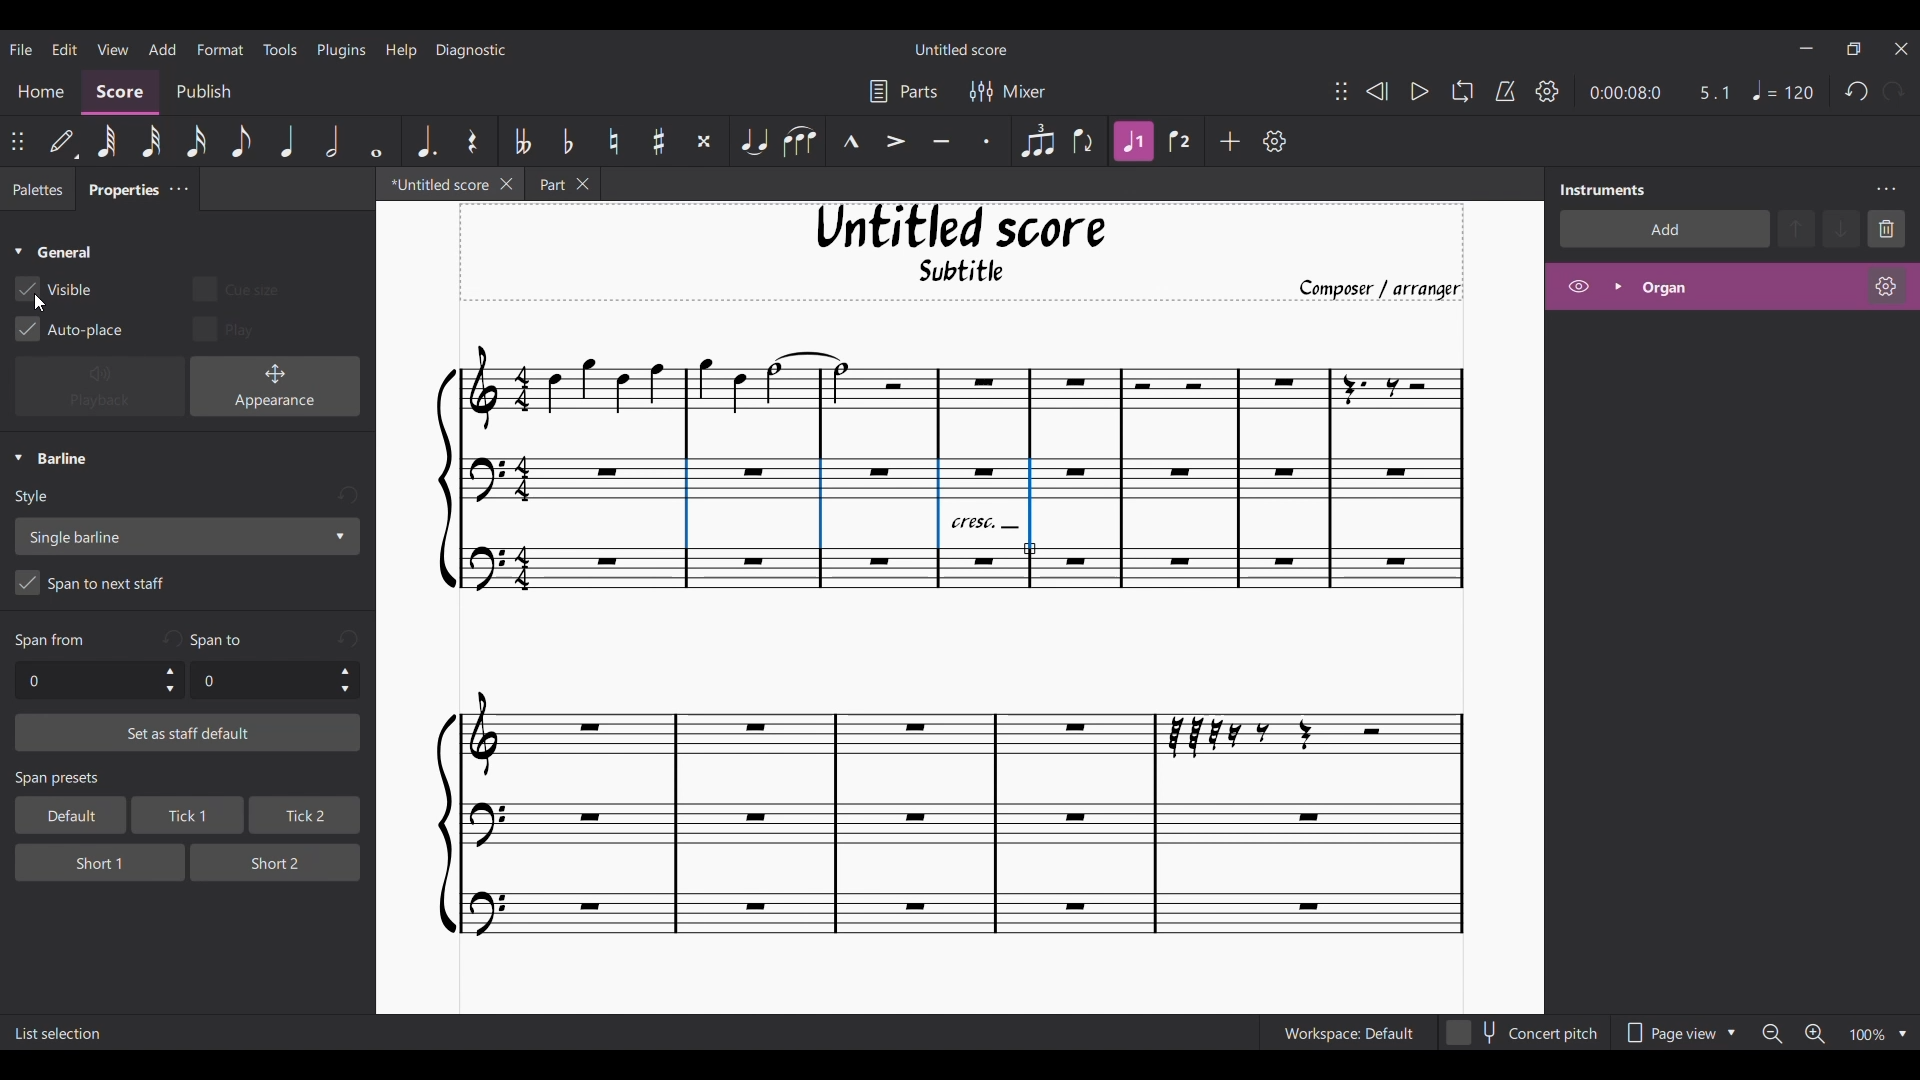 The width and height of the screenshot is (1920, 1080). Describe the element at coordinates (38, 303) in the screenshot. I see `Cursor clicking on Toggle for Visible` at that location.